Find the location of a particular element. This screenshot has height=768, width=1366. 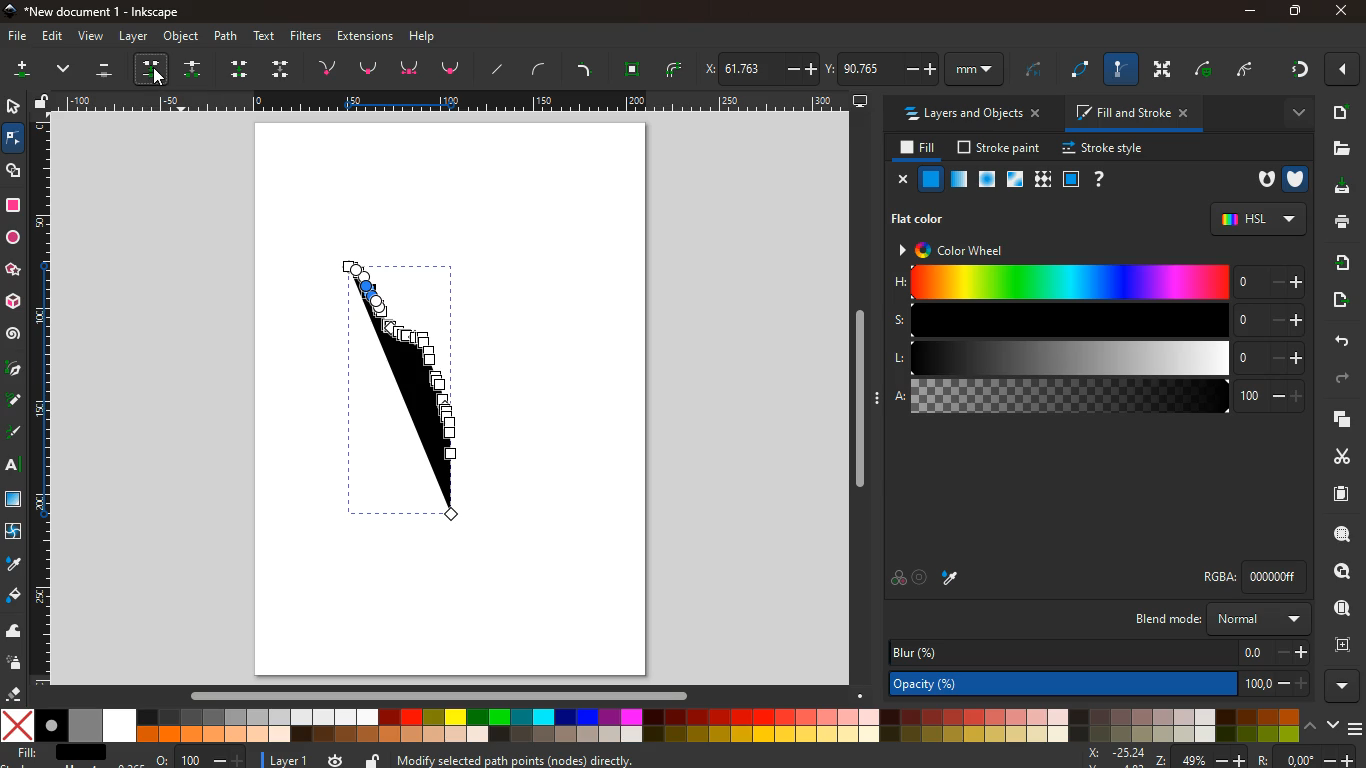

line is located at coordinates (587, 68).